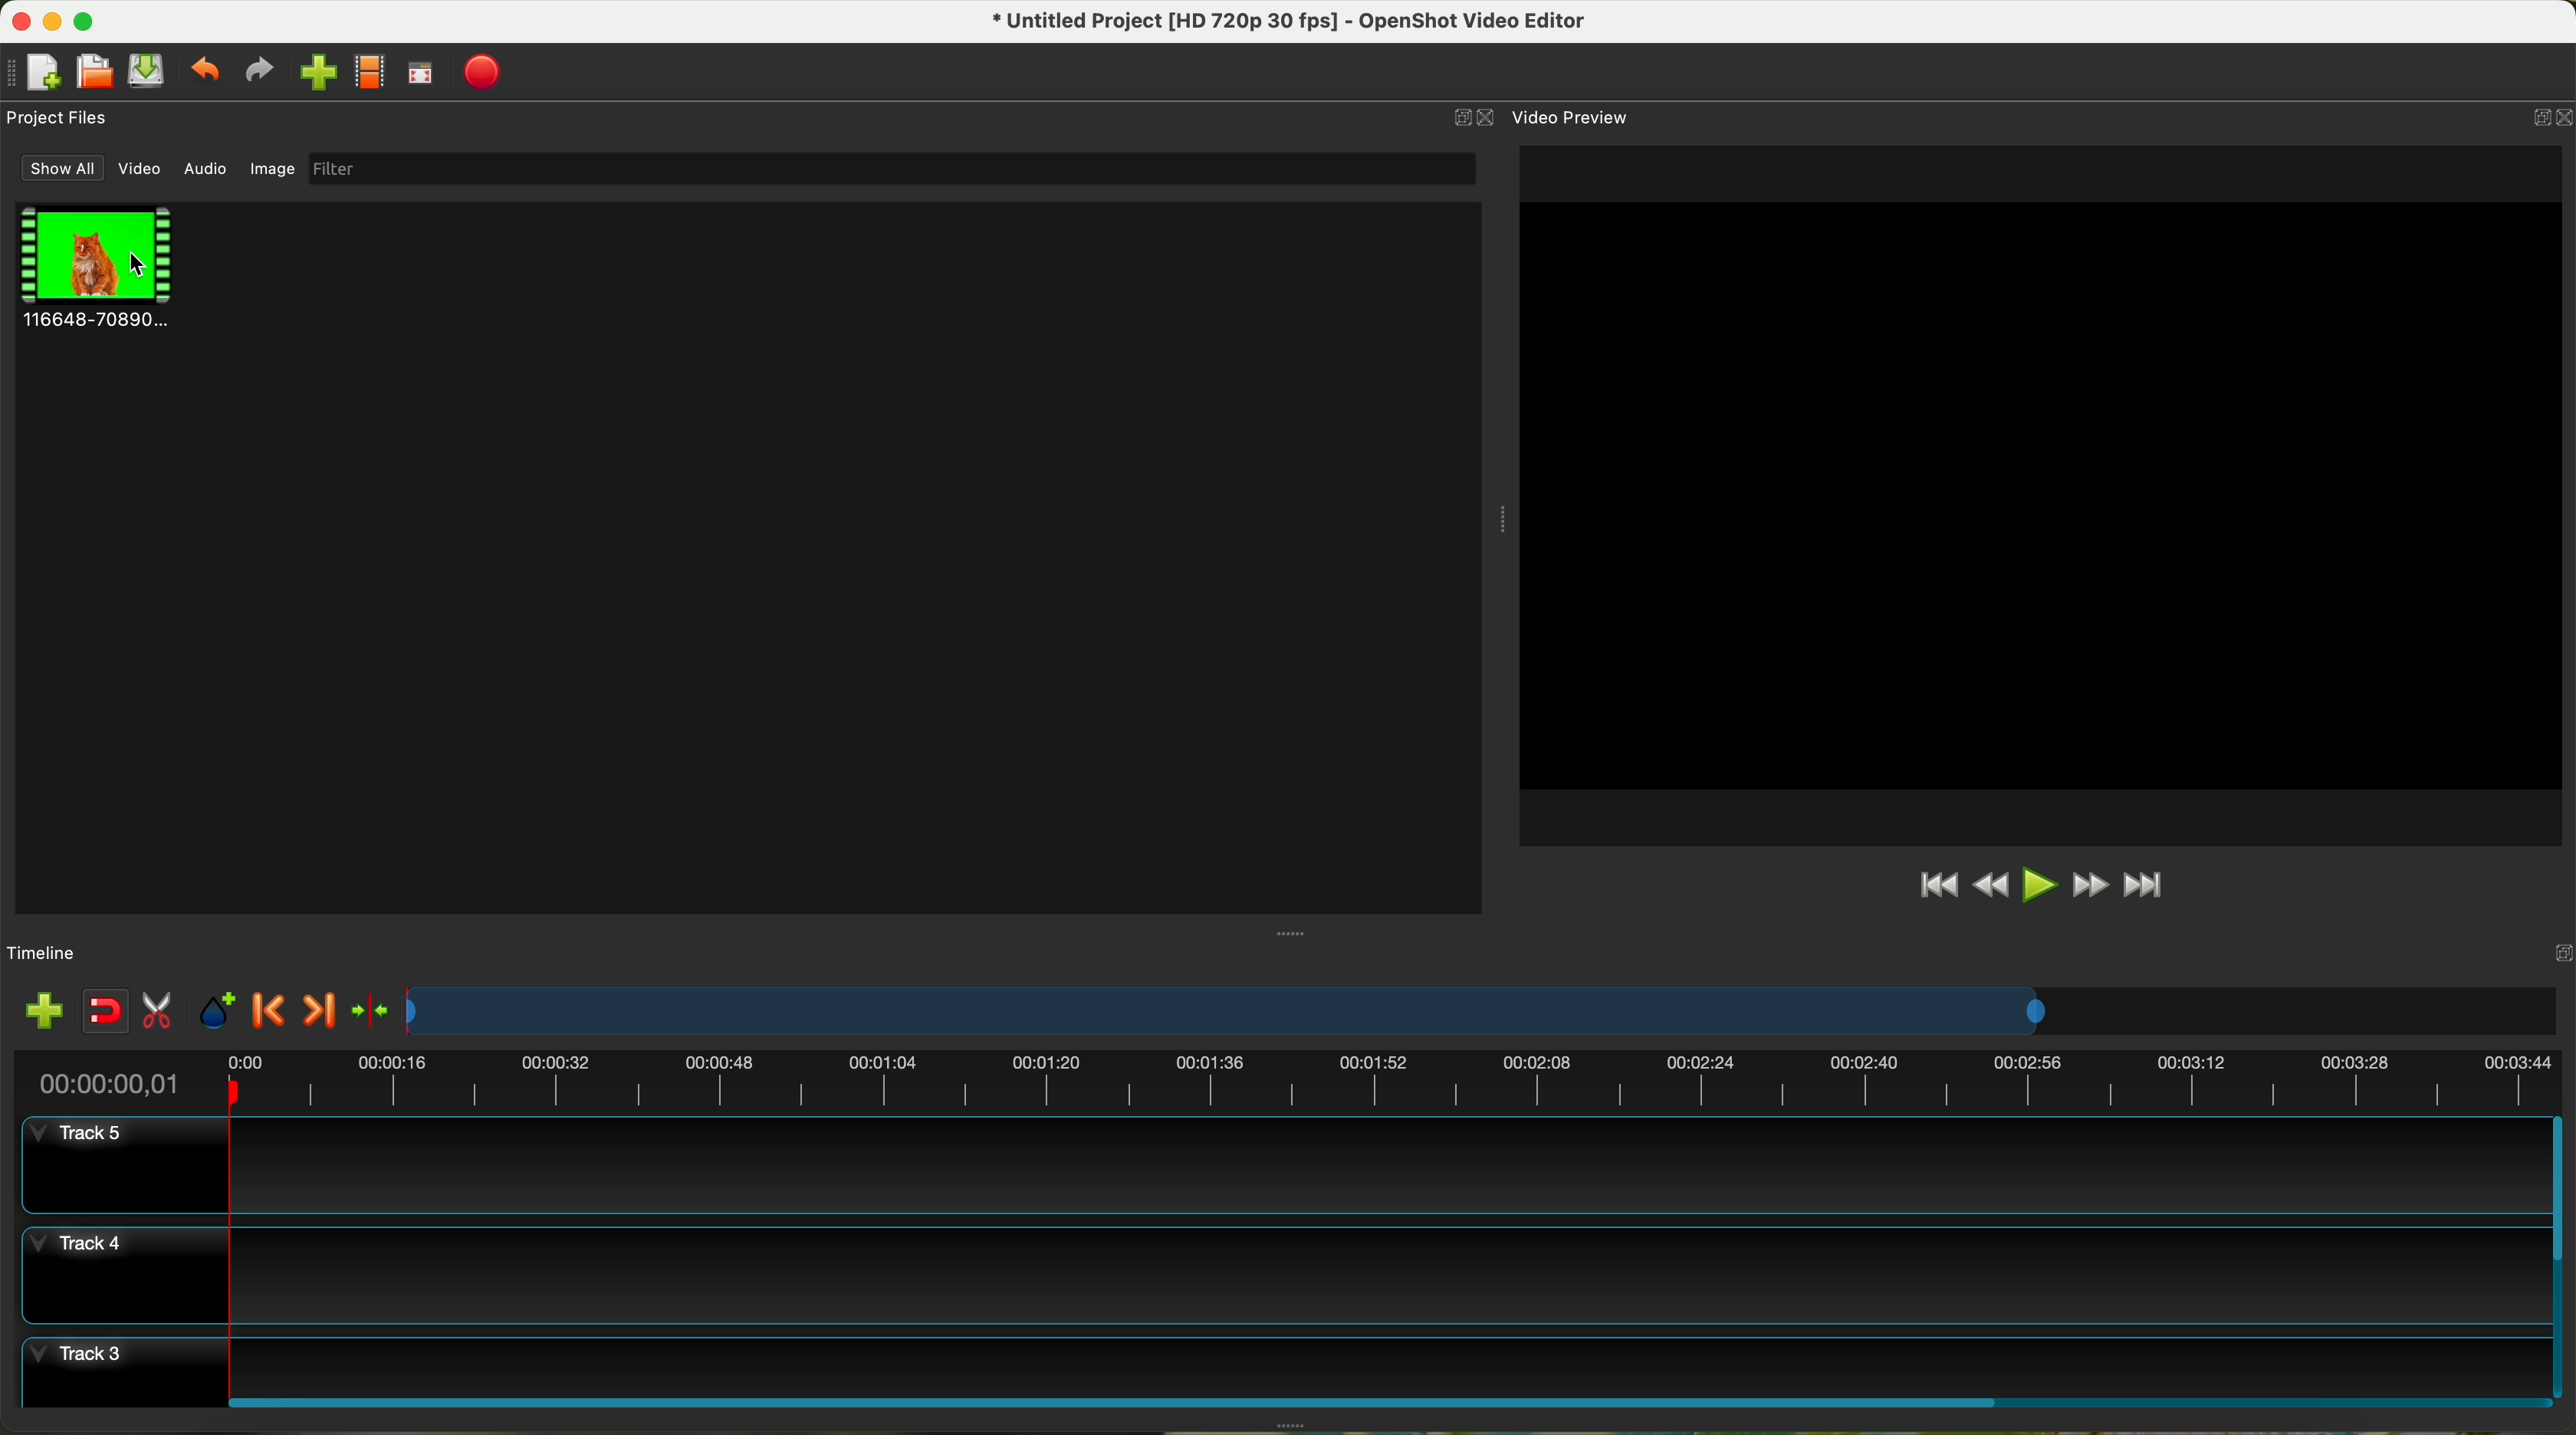 The image size is (2576, 1435). What do you see at coordinates (890, 168) in the screenshot?
I see `filter` at bounding box center [890, 168].